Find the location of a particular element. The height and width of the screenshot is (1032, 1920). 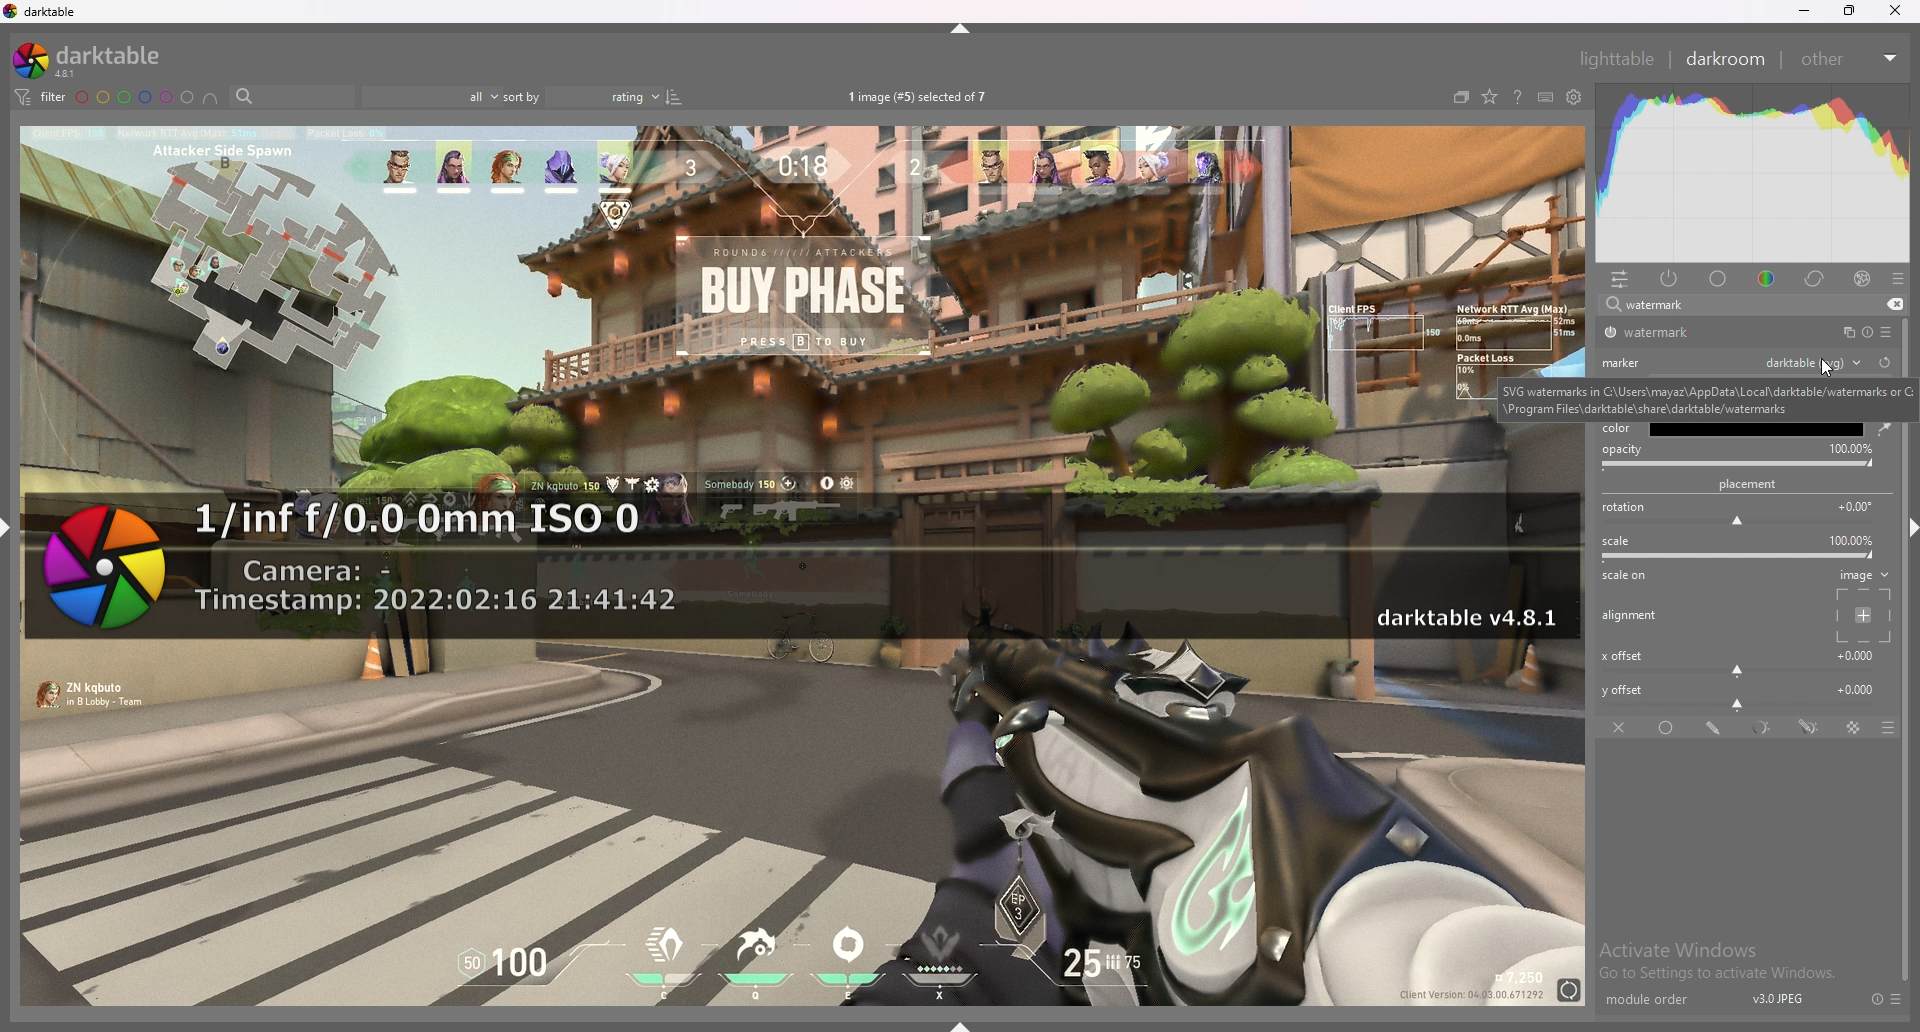

minimize is located at coordinates (1805, 11).